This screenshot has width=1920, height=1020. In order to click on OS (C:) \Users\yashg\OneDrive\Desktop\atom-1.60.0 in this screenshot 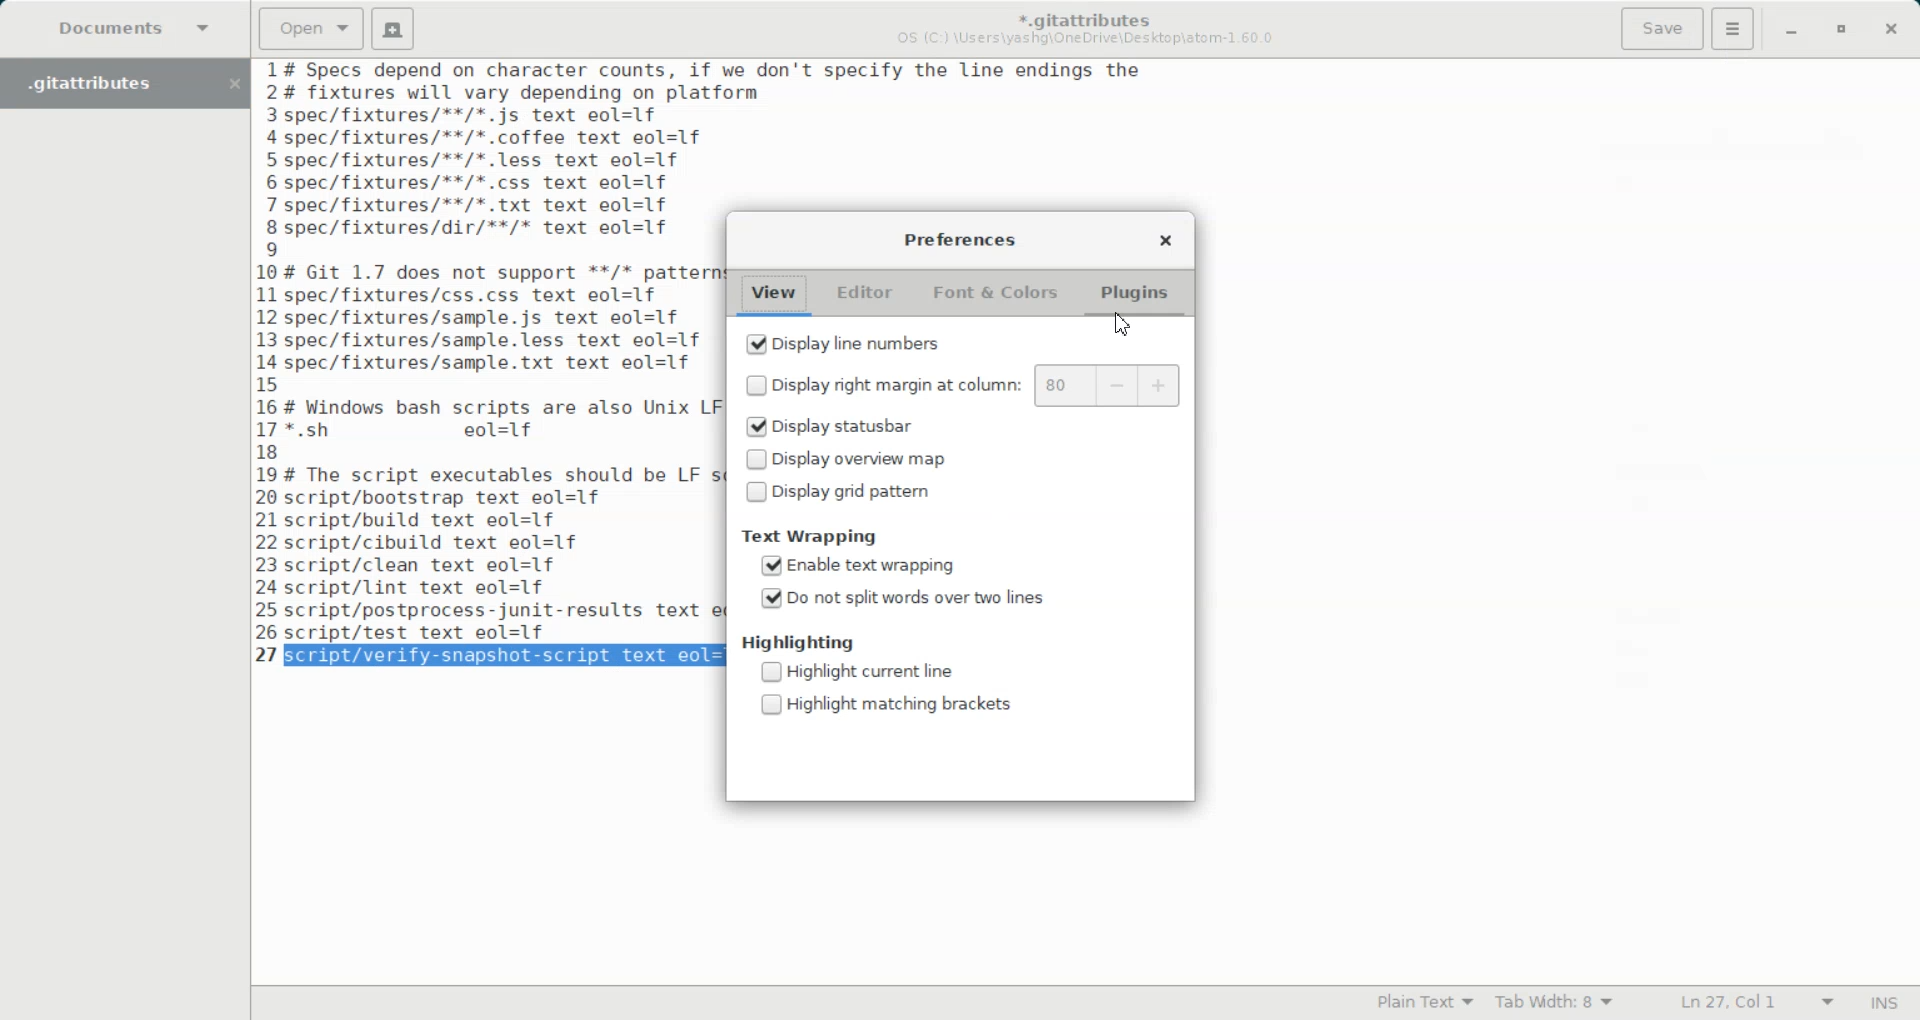, I will do `click(1089, 39)`.